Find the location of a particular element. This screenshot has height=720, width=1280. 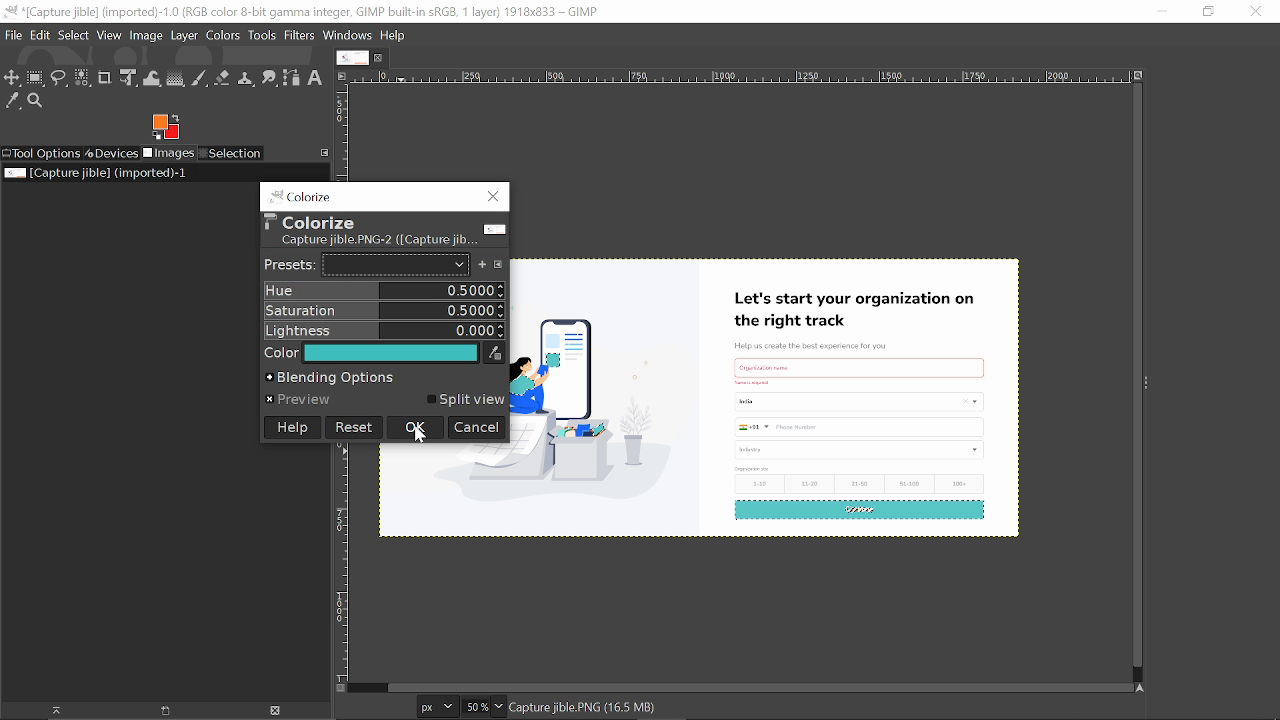

Rectangular select tool is located at coordinates (36, 80).